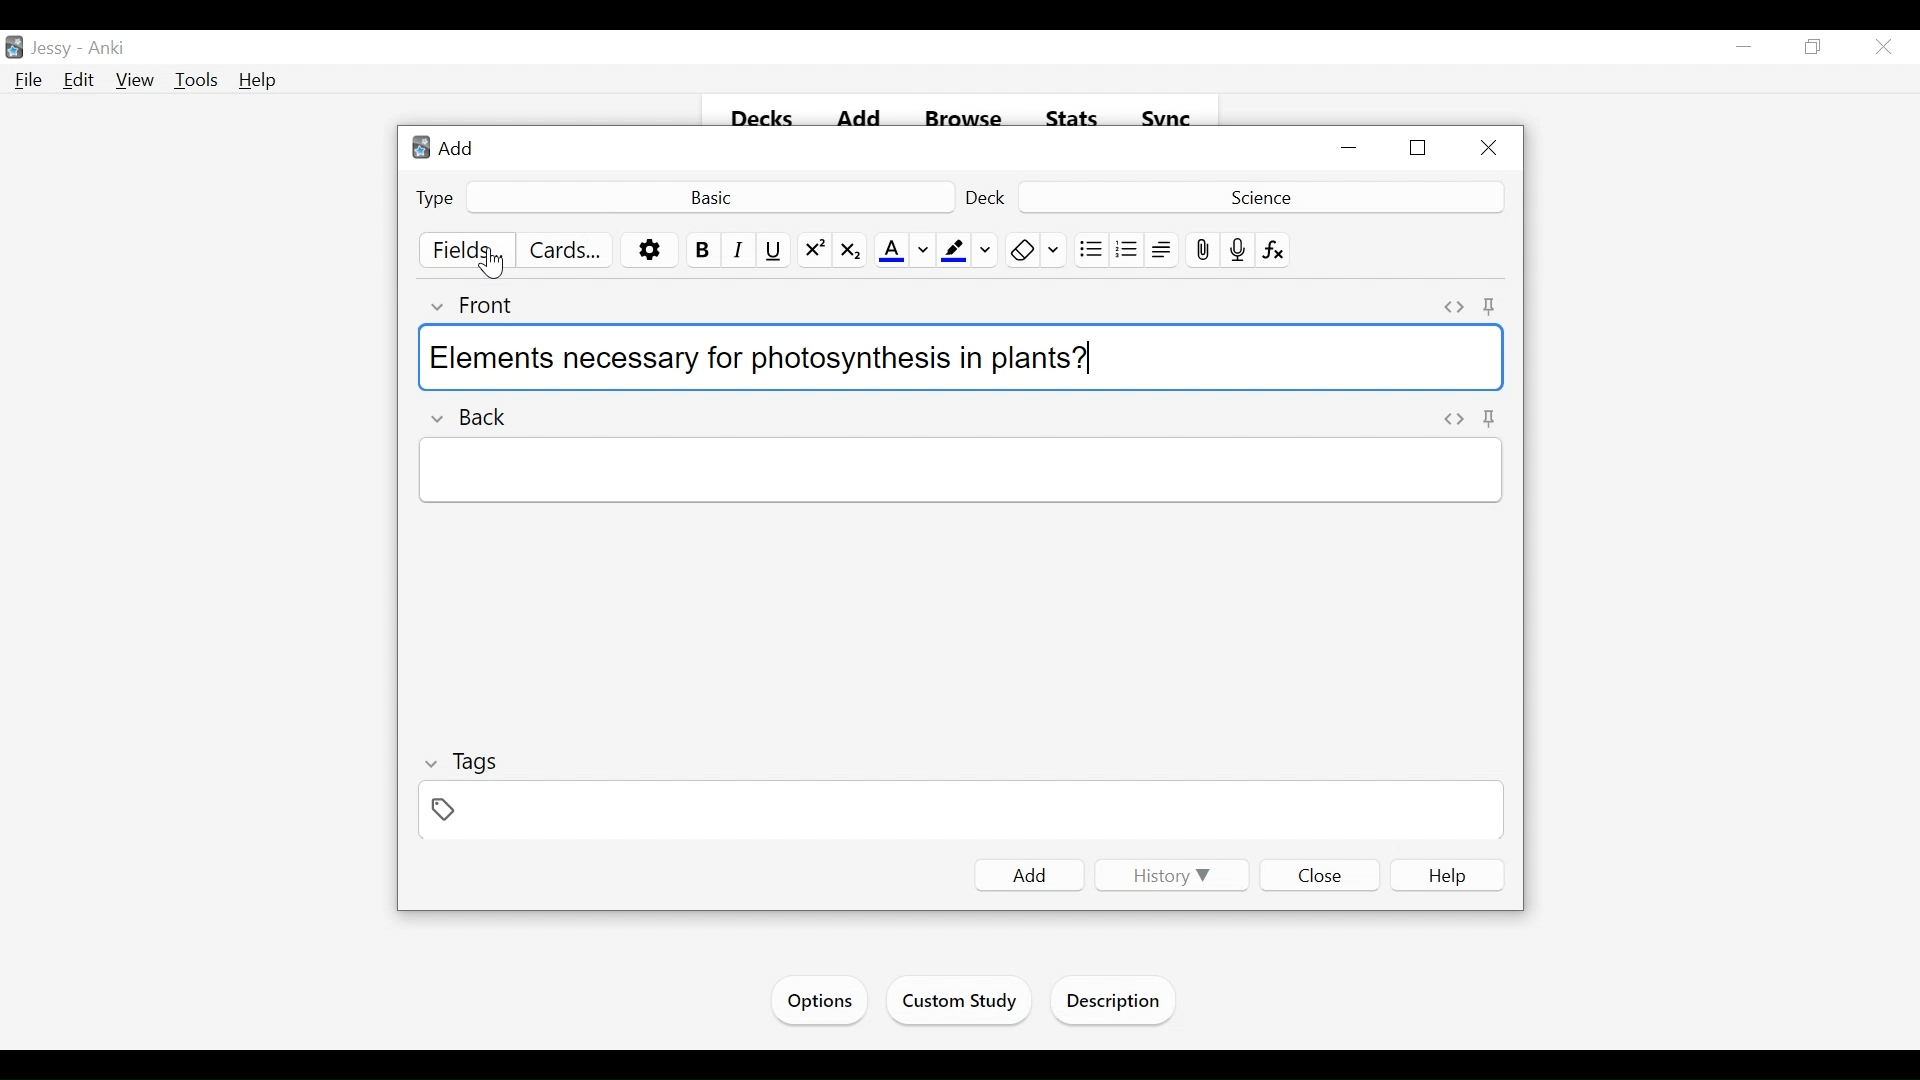 This screenshot has height=1080, width=1920. I want to click on Custom Study, so click(961, 1004).